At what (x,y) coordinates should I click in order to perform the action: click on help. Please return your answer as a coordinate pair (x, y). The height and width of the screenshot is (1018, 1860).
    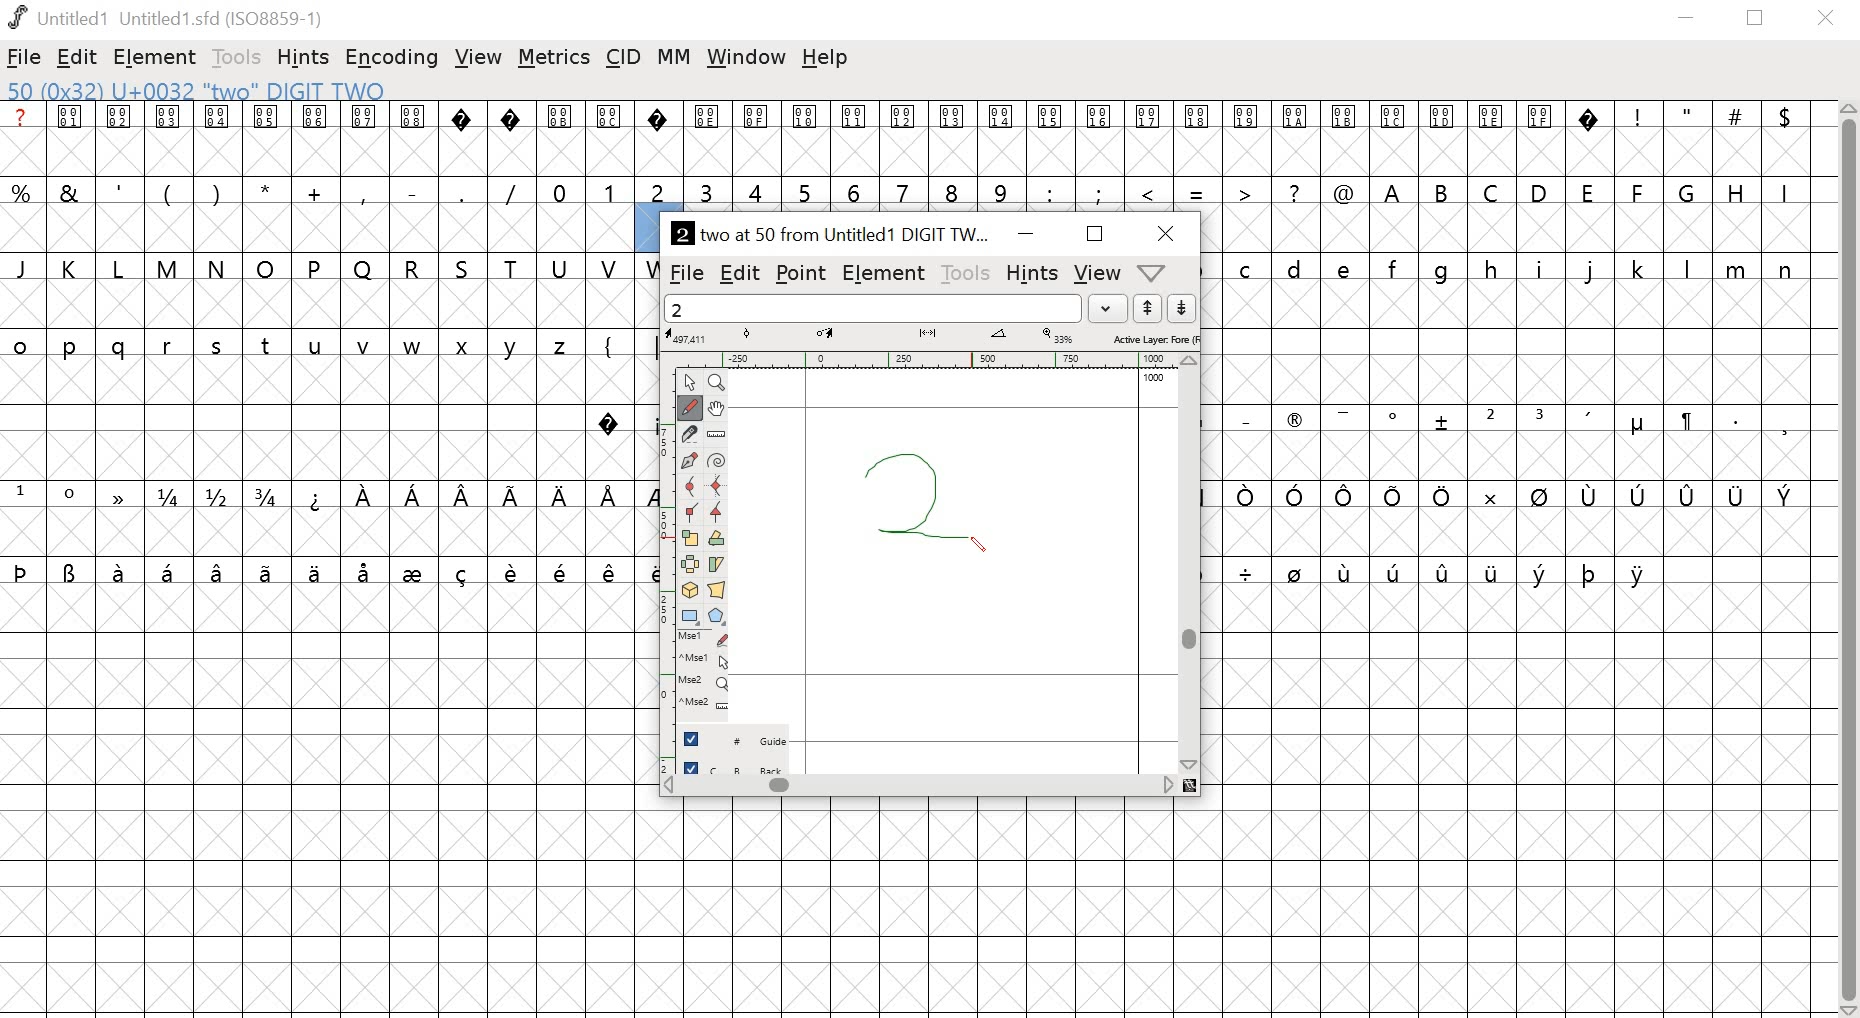
    Looking at the image, I should click on (825, 60).